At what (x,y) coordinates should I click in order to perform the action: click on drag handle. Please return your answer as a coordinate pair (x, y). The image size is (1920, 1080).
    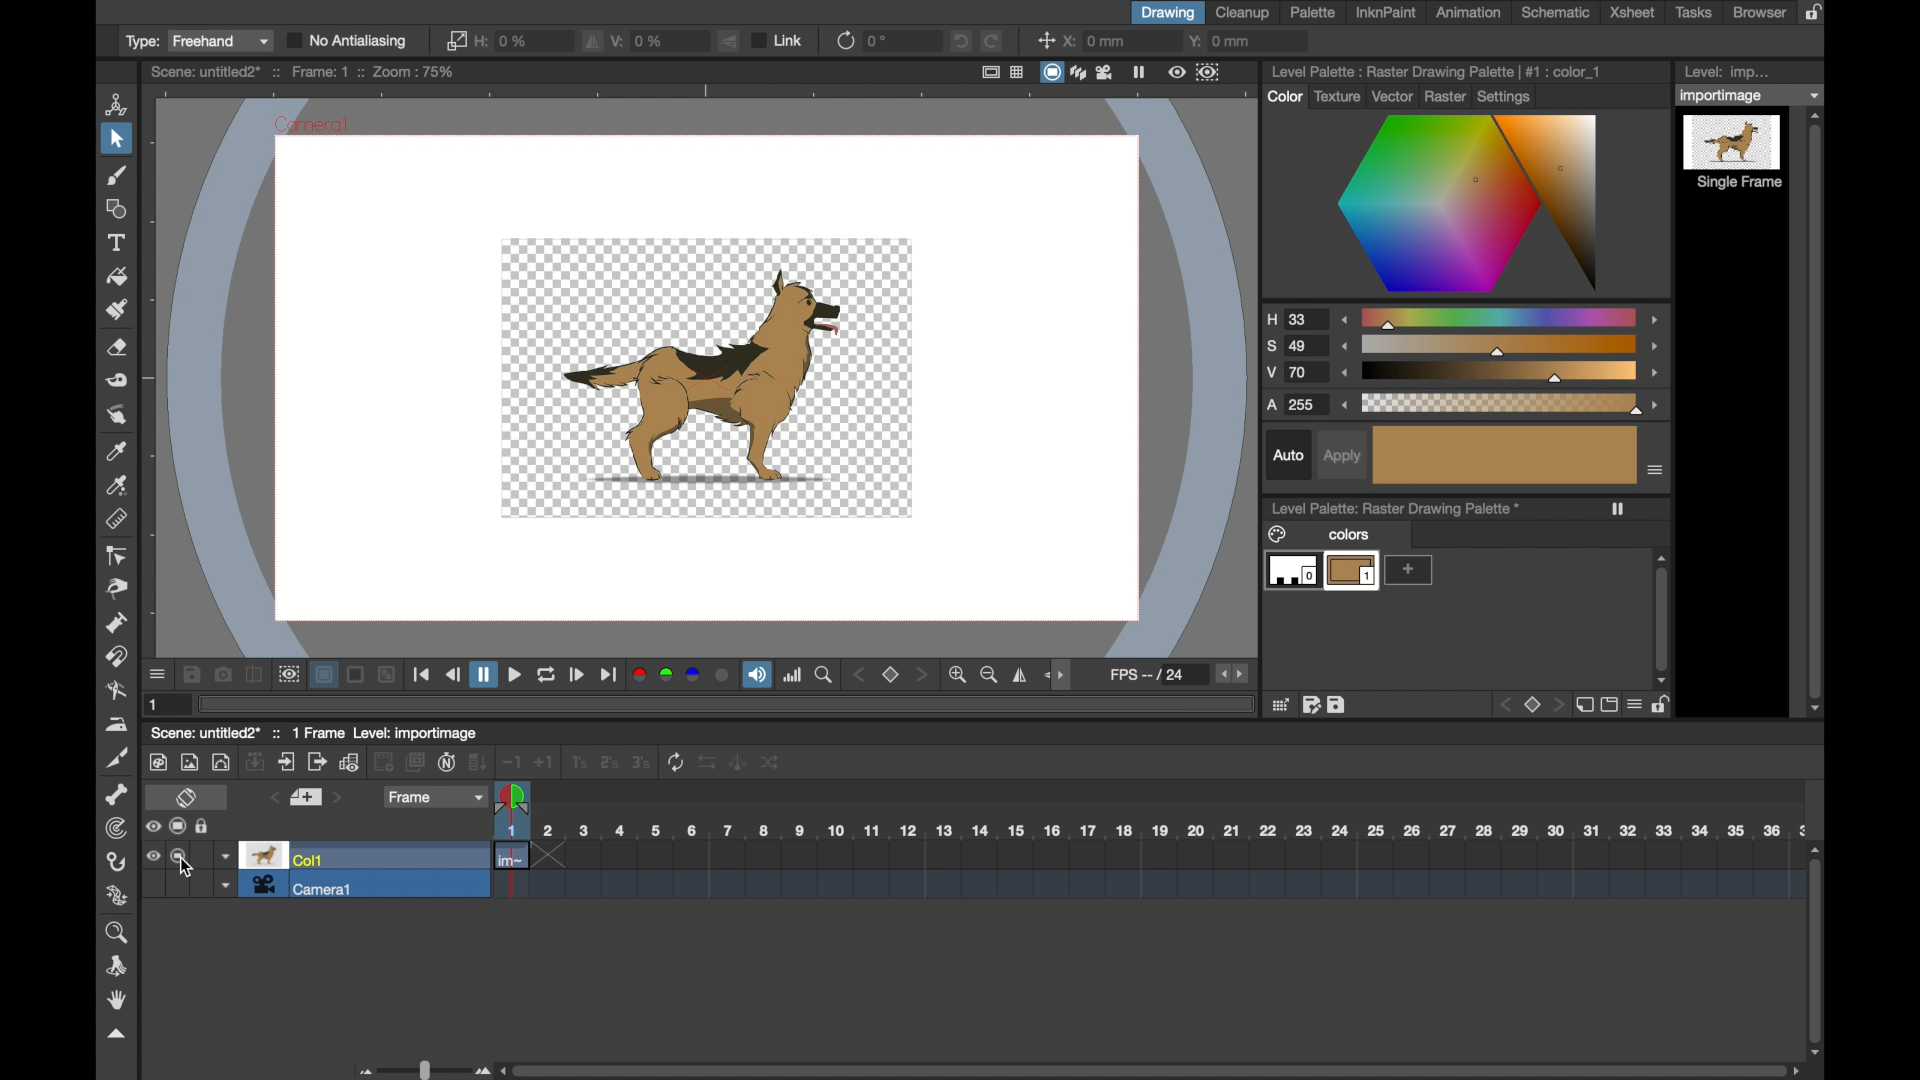
    Looking at the image, I should click on (116, 1035).